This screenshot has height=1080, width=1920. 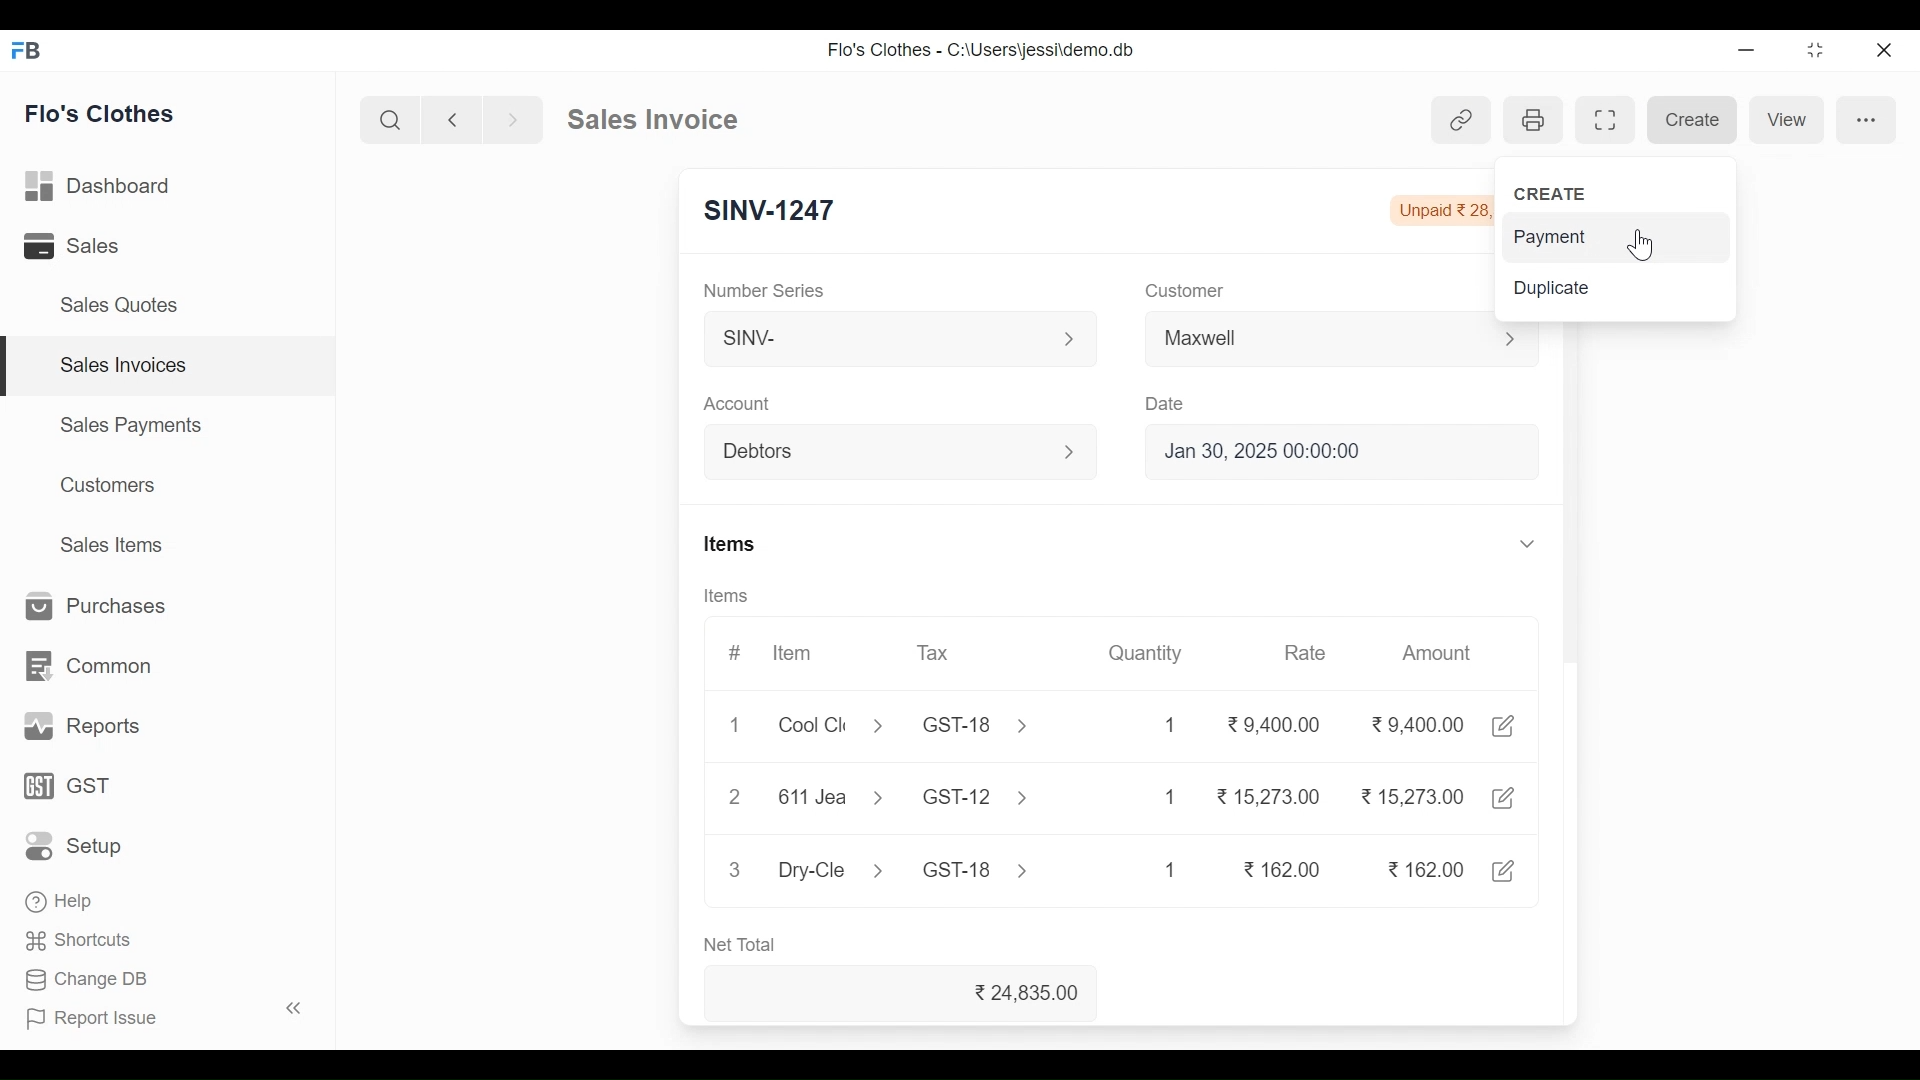 What do you see at coordinates (63, 901) in the screenshot?
I see `‘Help` at bounding box center [63, 901].